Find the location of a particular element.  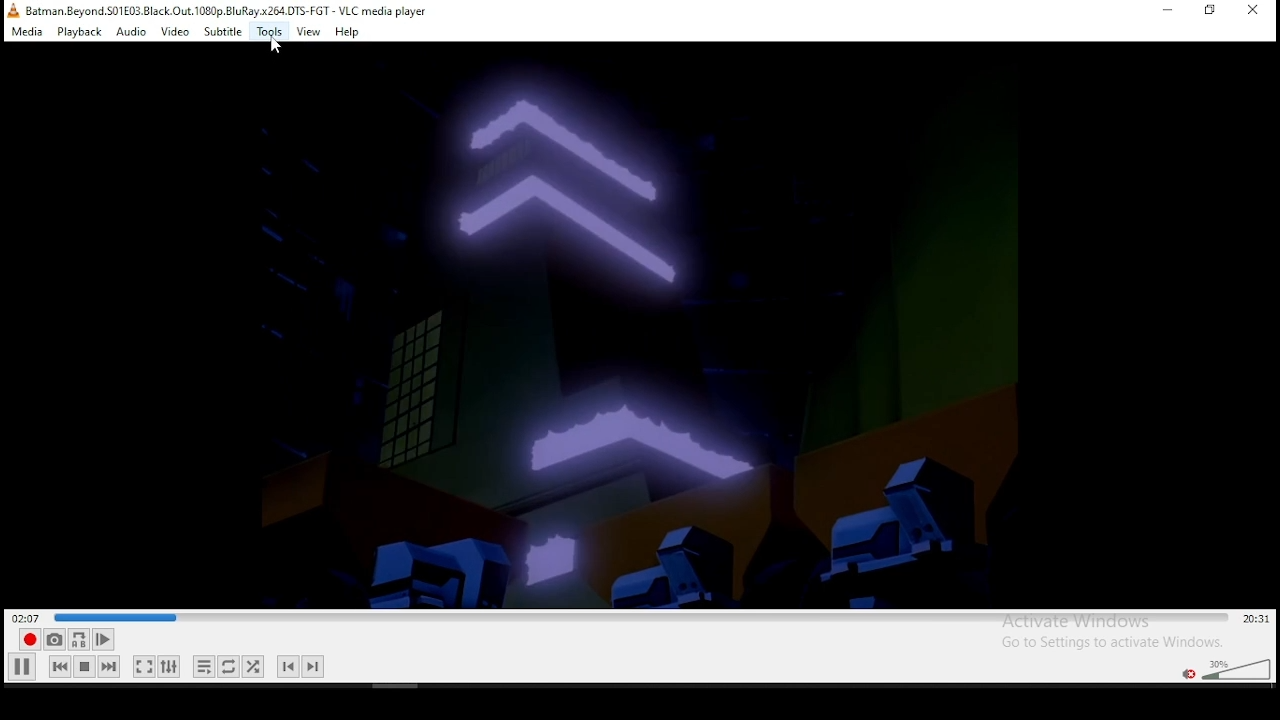

toggle video in fullscreen is located at coordinates (143, 666).